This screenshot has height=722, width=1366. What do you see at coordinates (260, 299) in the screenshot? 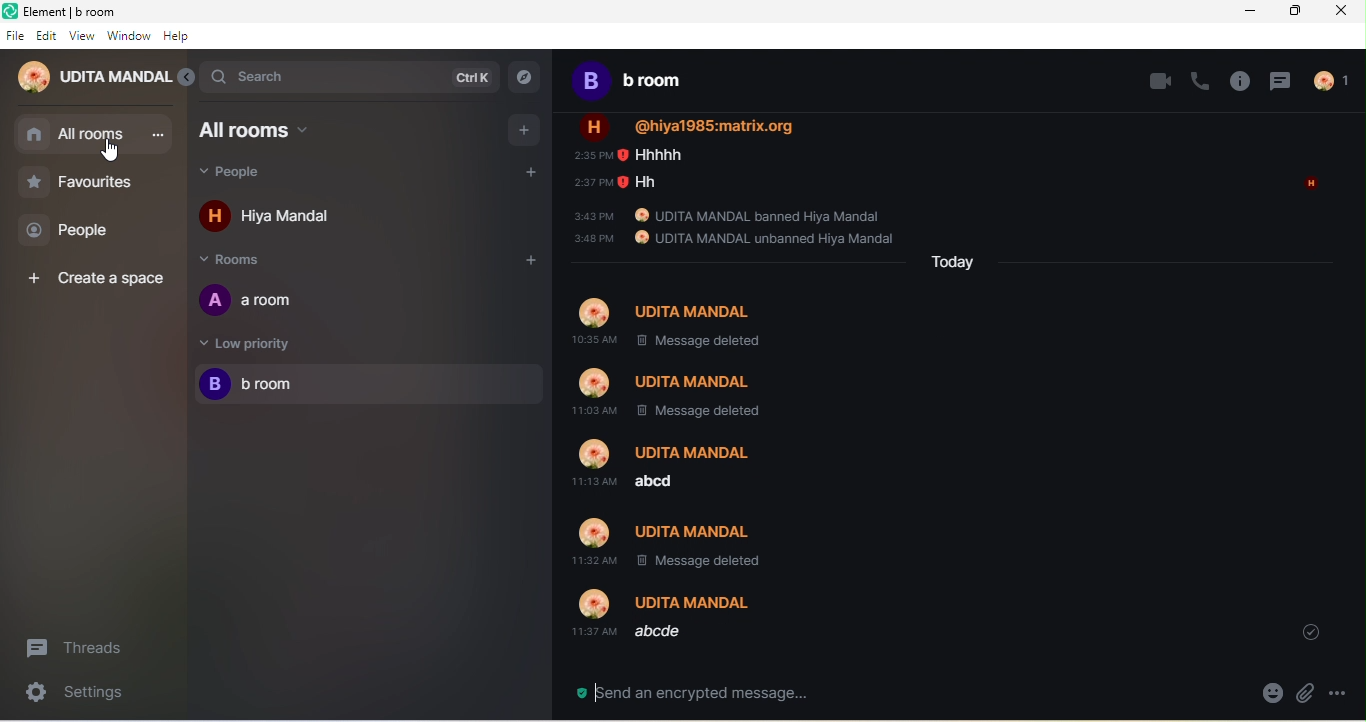
I see `a room` at bounding box center [260, 299].